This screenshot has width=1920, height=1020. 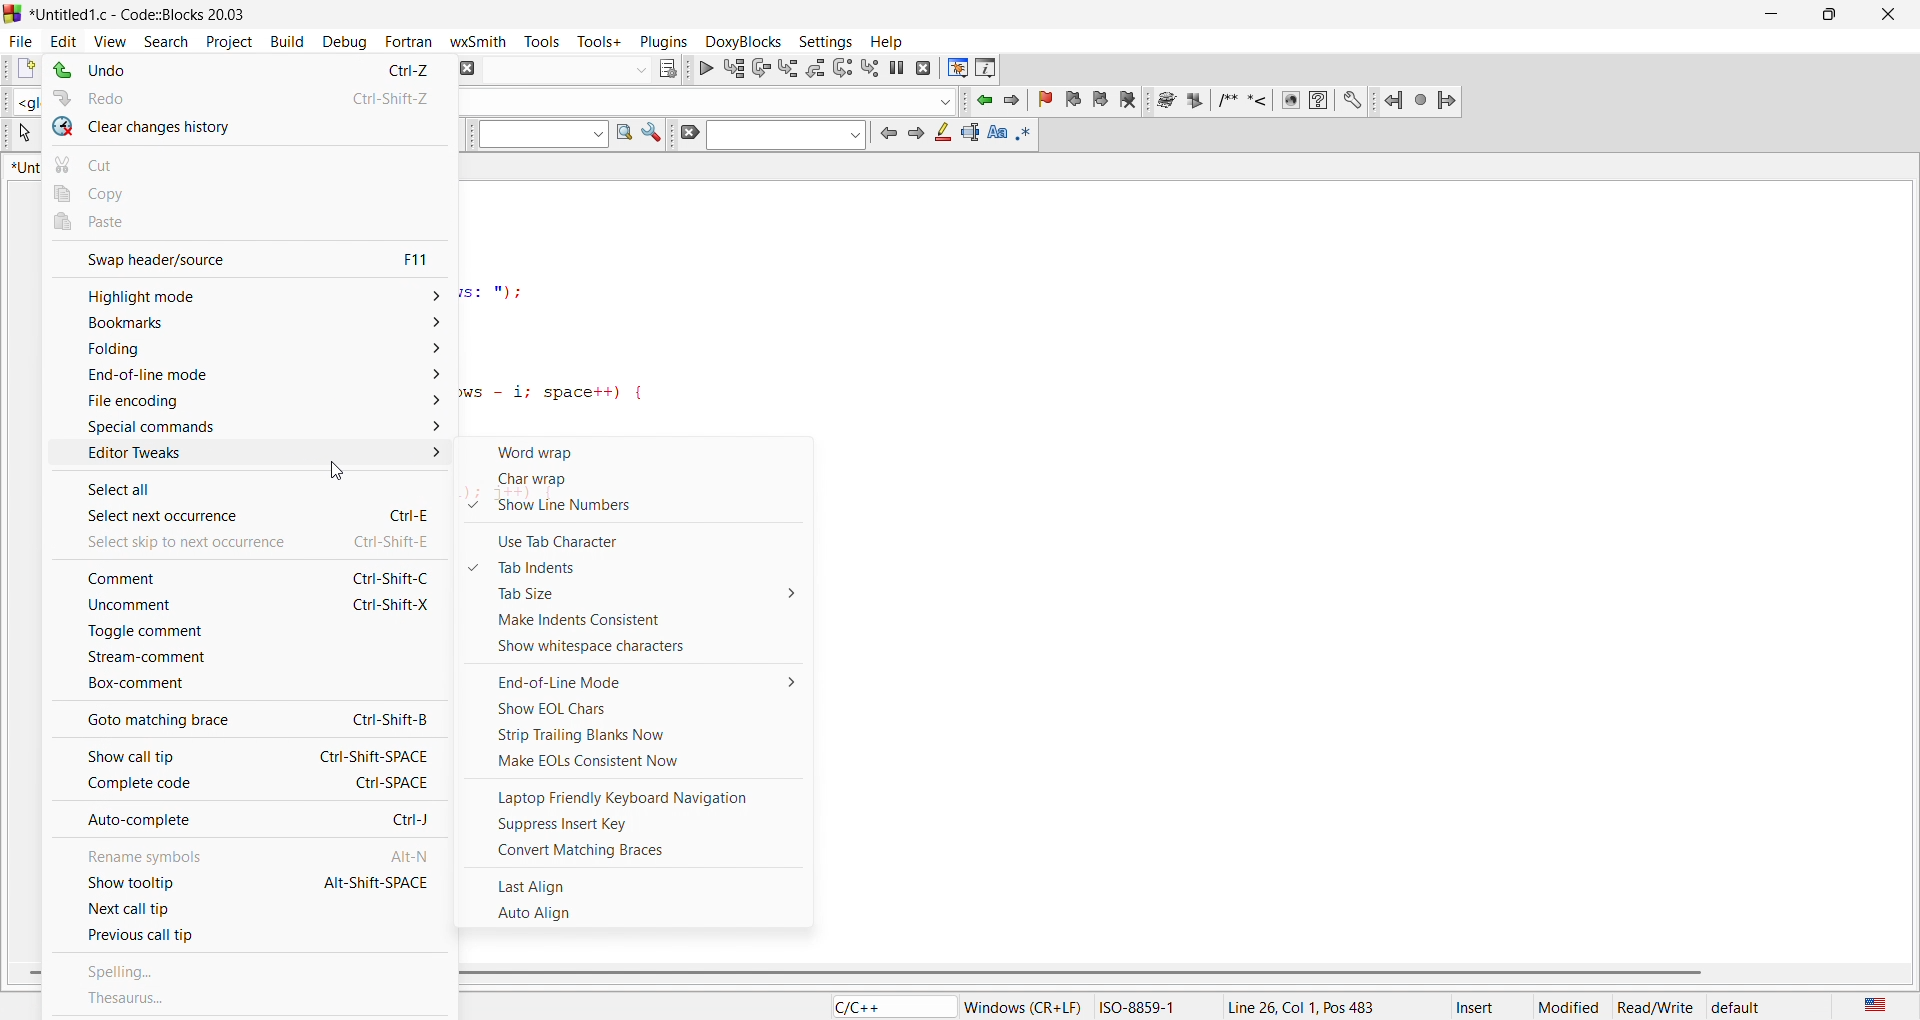 What do you see at coordinates (243, 688) in the screenshot?
I see `box comment ` at bounding box center [243, 688].